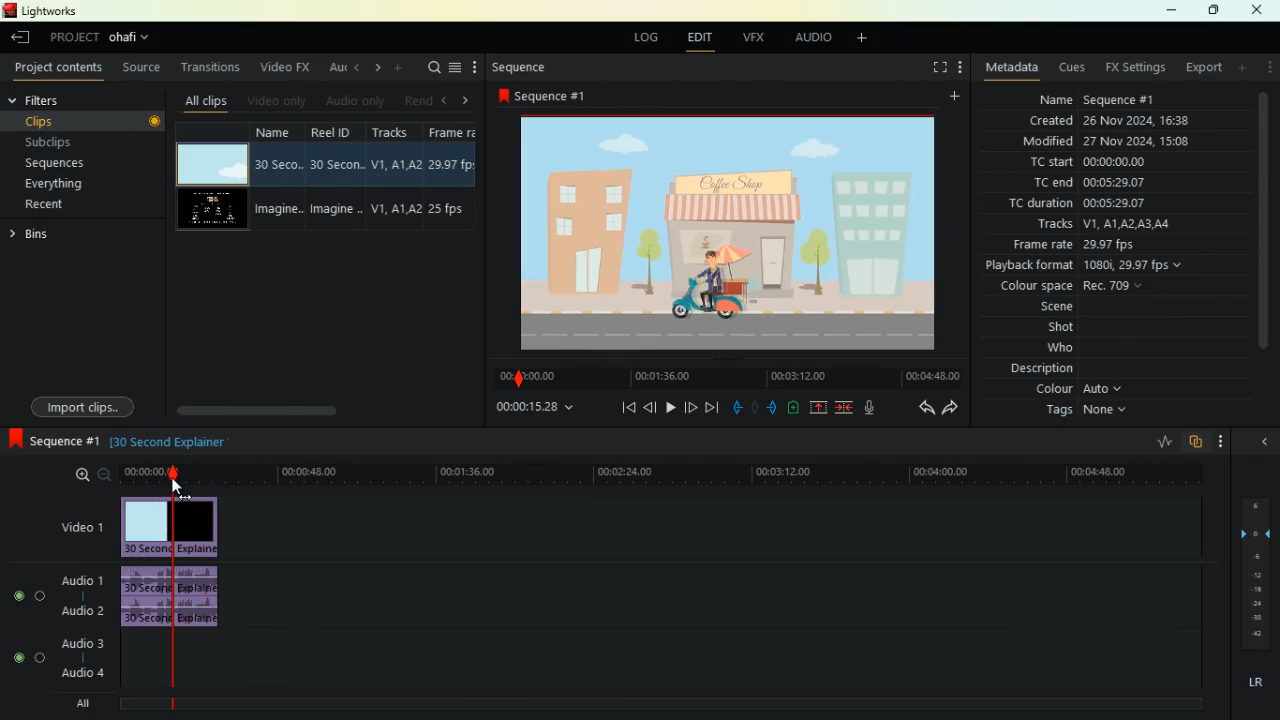 The width and height of the screenshot is (1280, 720). I want to click on layers, so click(1255, 578).